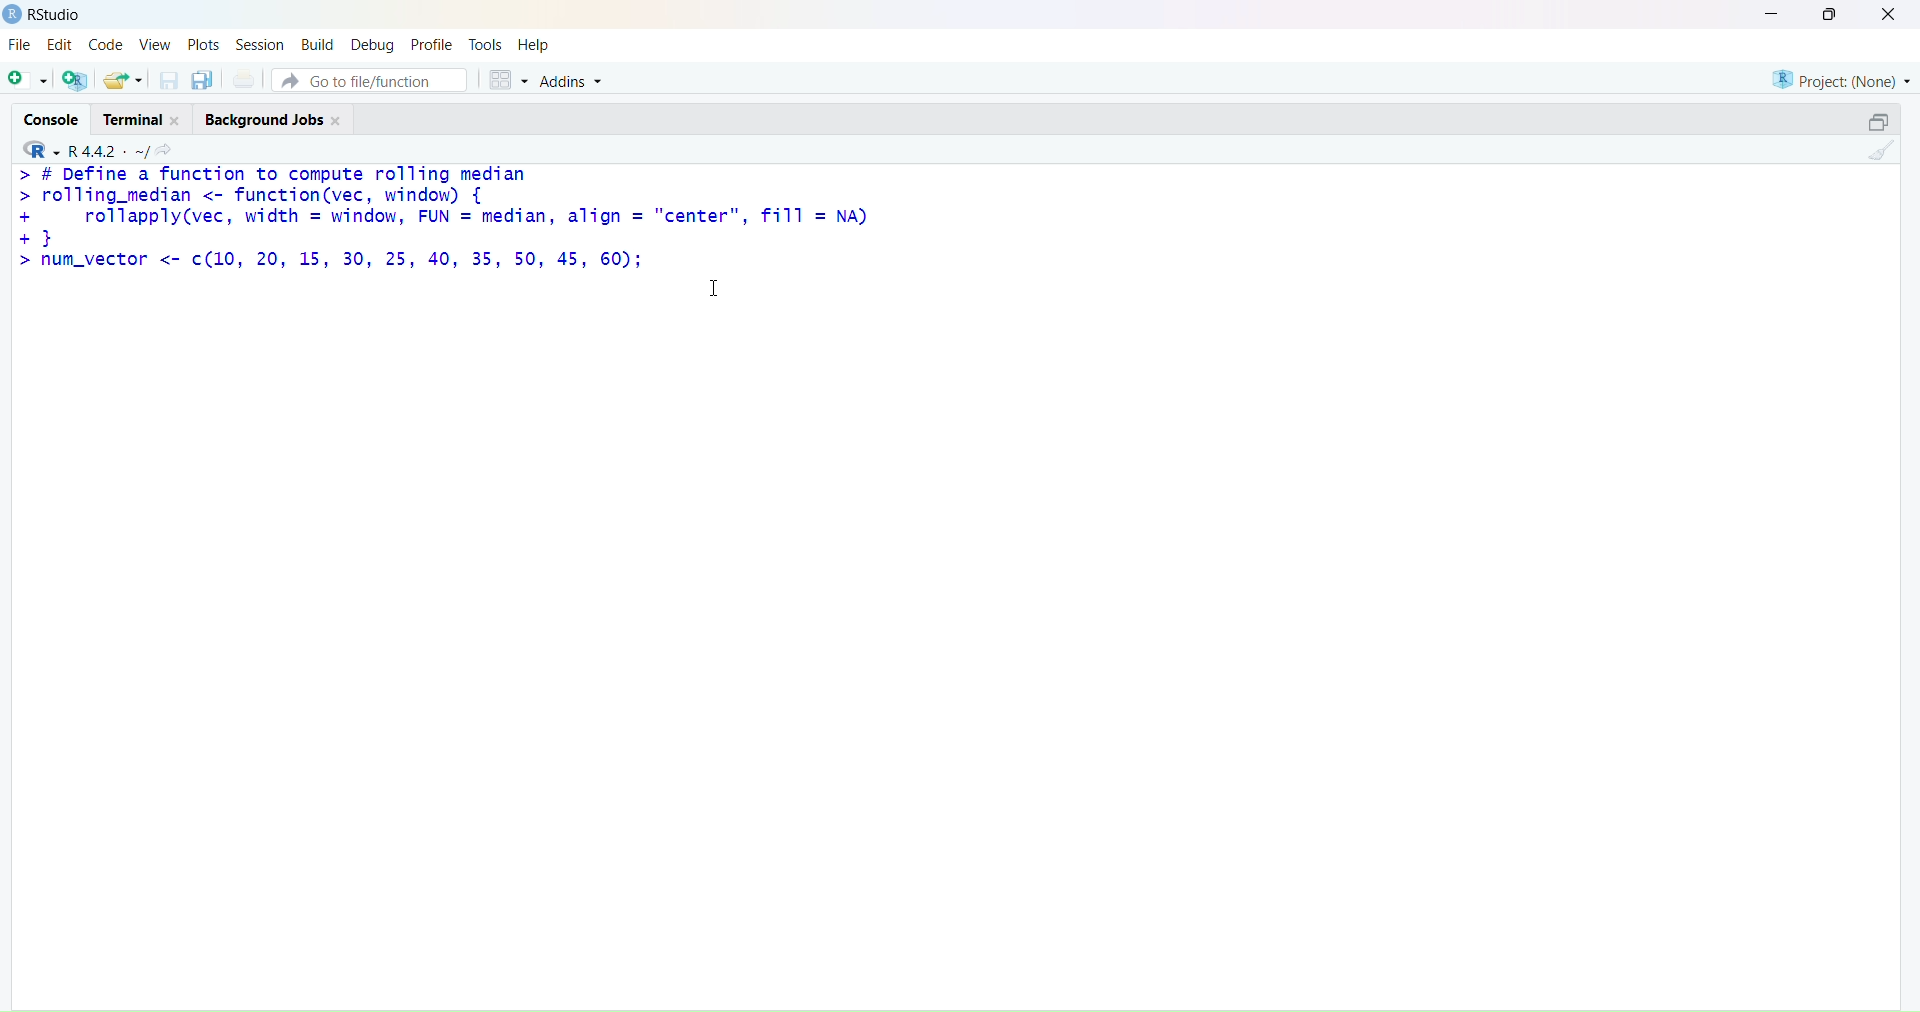  Describe the element at coordinates (52, 120) in the screenshot. I see `console` at that location.